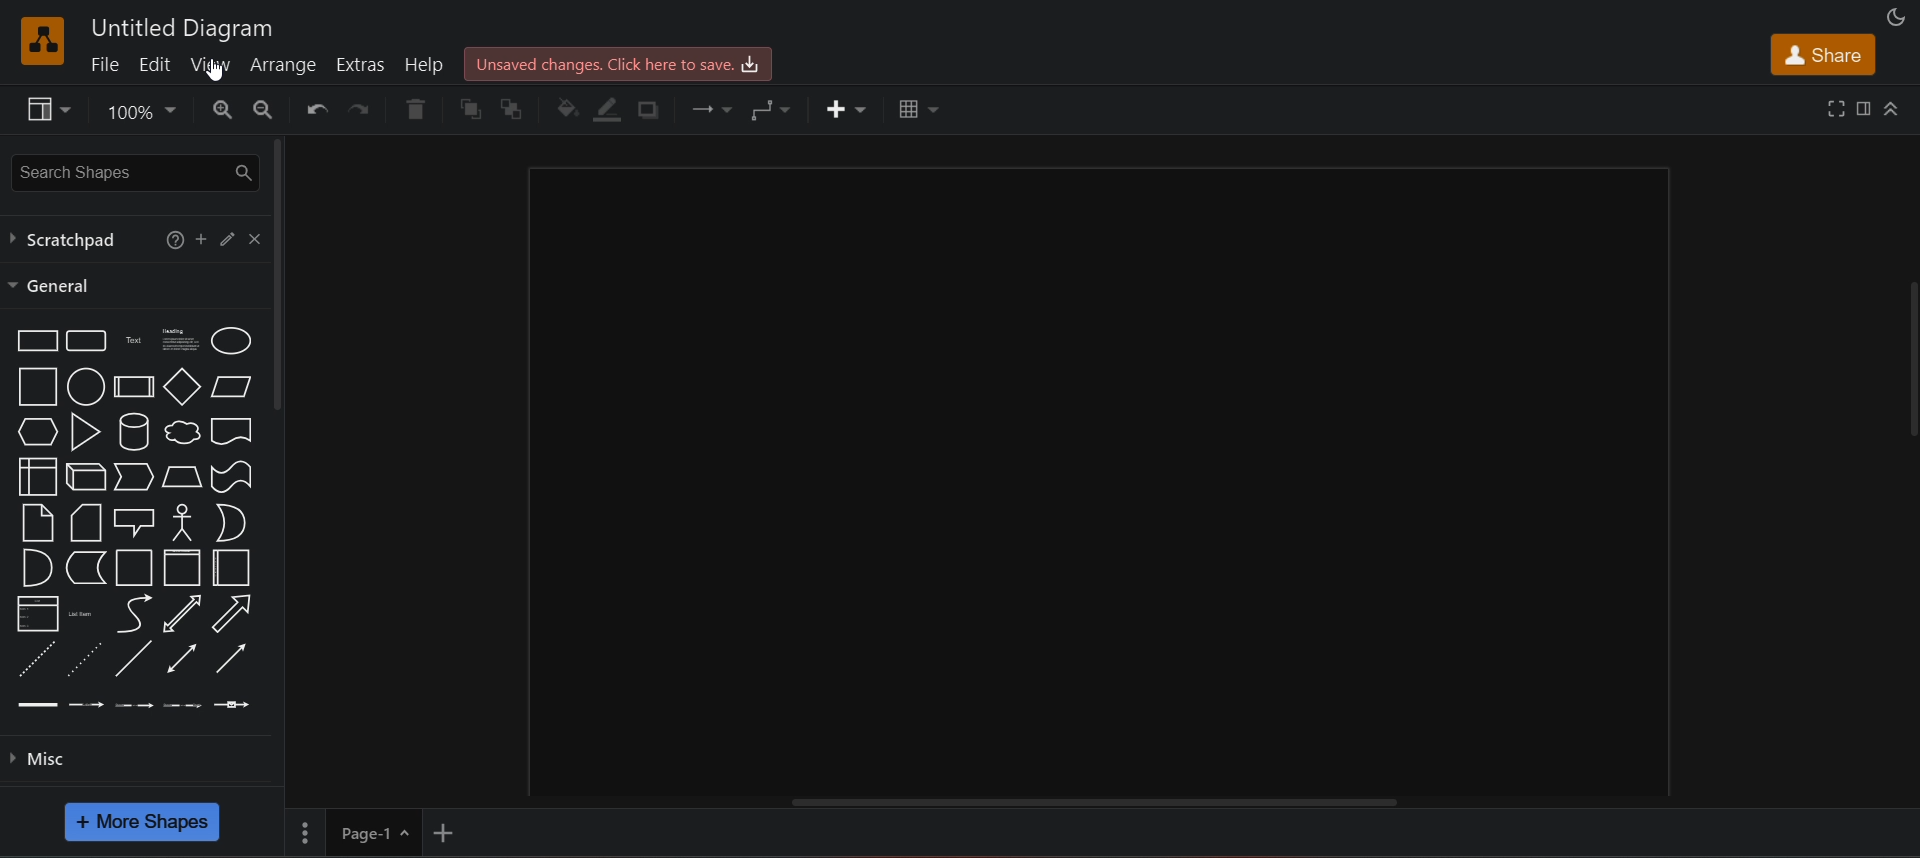 The height and width of the screenshot is (858, 1920). What do you see at coordinates (172, 238) in the screenshot?
I see `help` at bounding box center [172, 238].